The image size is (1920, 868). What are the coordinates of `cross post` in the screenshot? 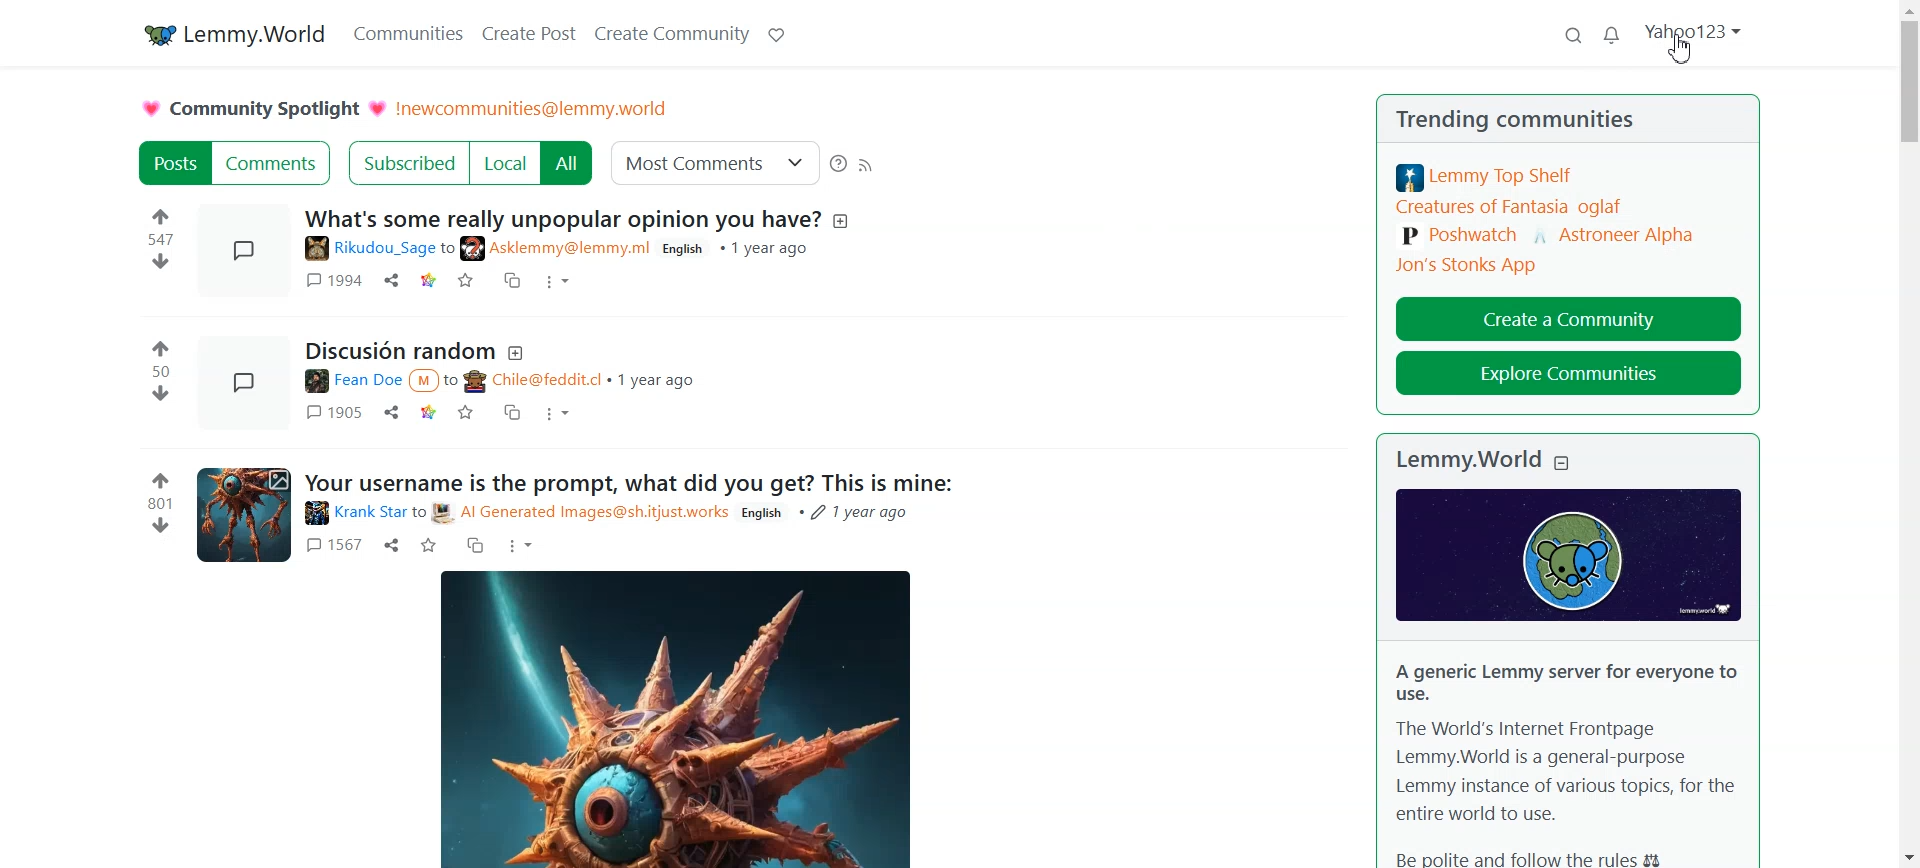 It's located at (474, 544).